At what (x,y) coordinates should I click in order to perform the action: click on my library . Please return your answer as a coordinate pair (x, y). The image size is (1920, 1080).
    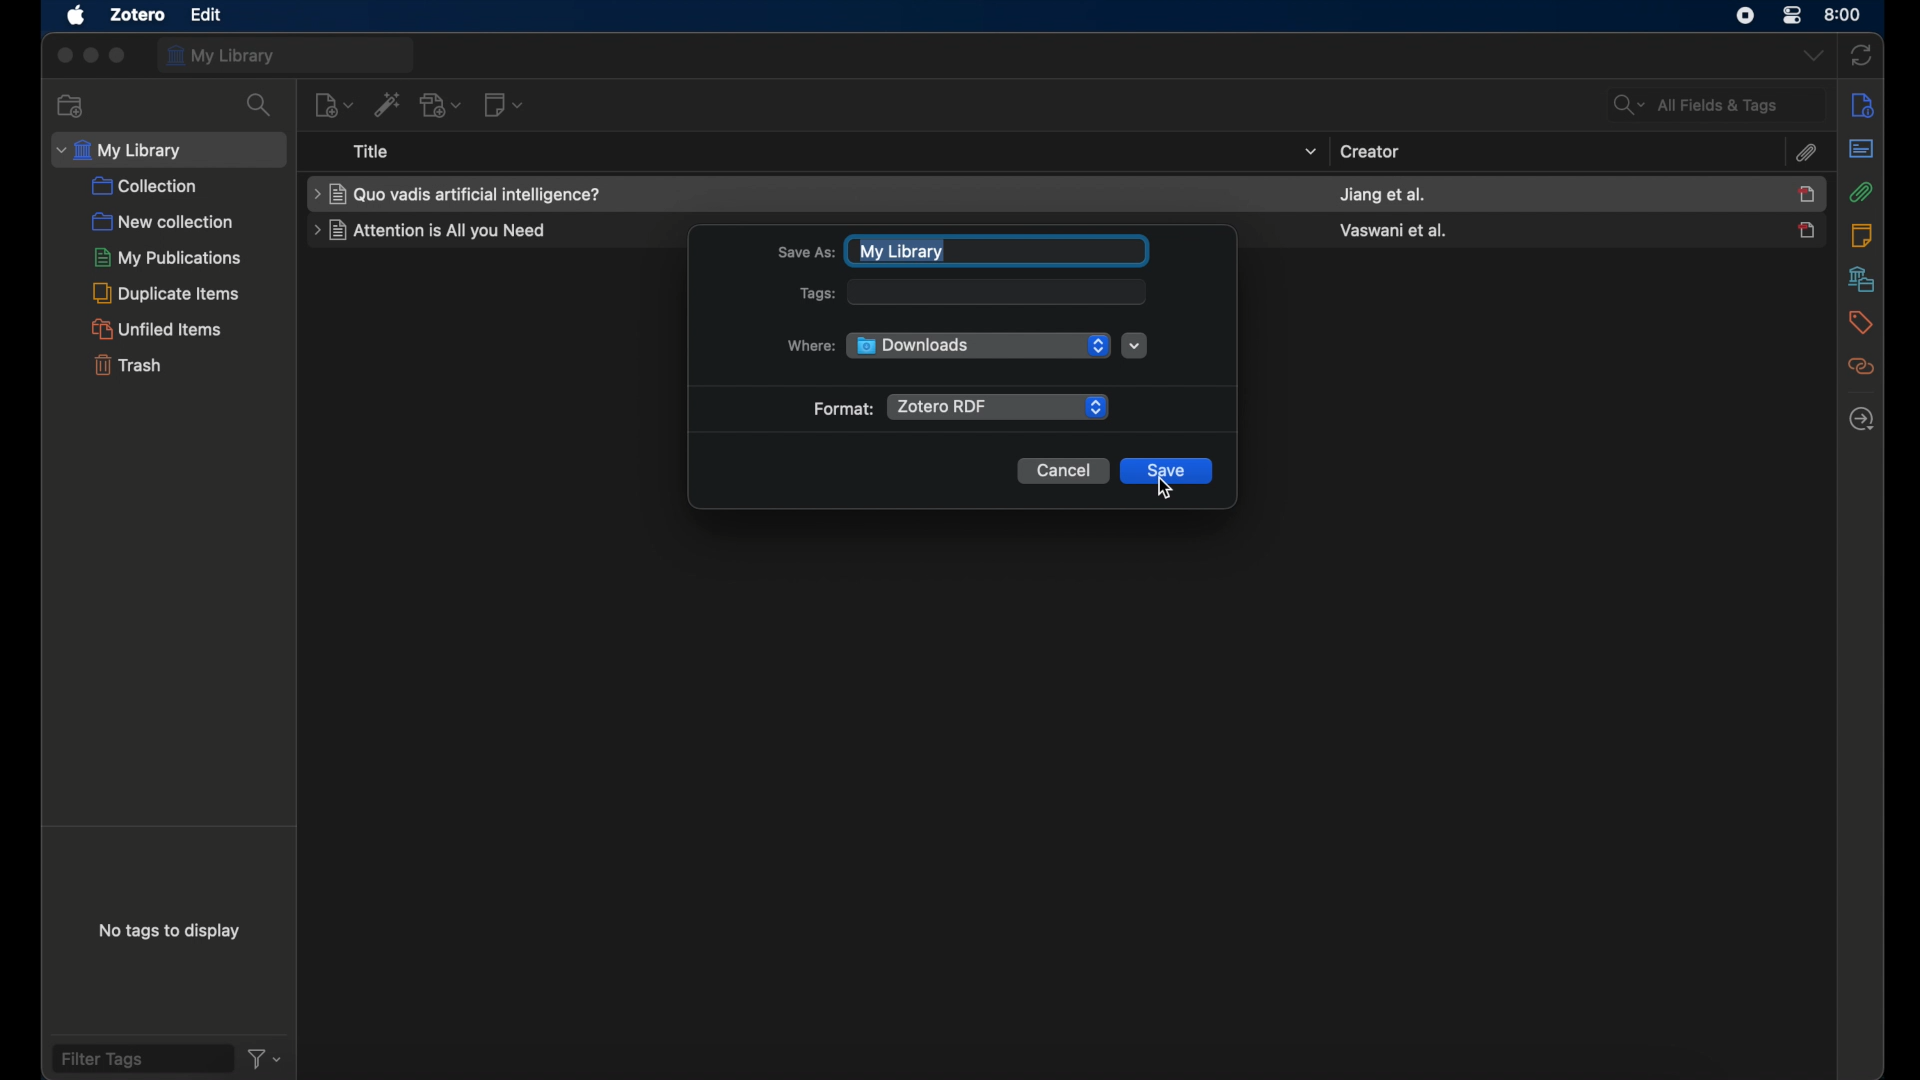
    Looking at the image, I should click on (287, 55).